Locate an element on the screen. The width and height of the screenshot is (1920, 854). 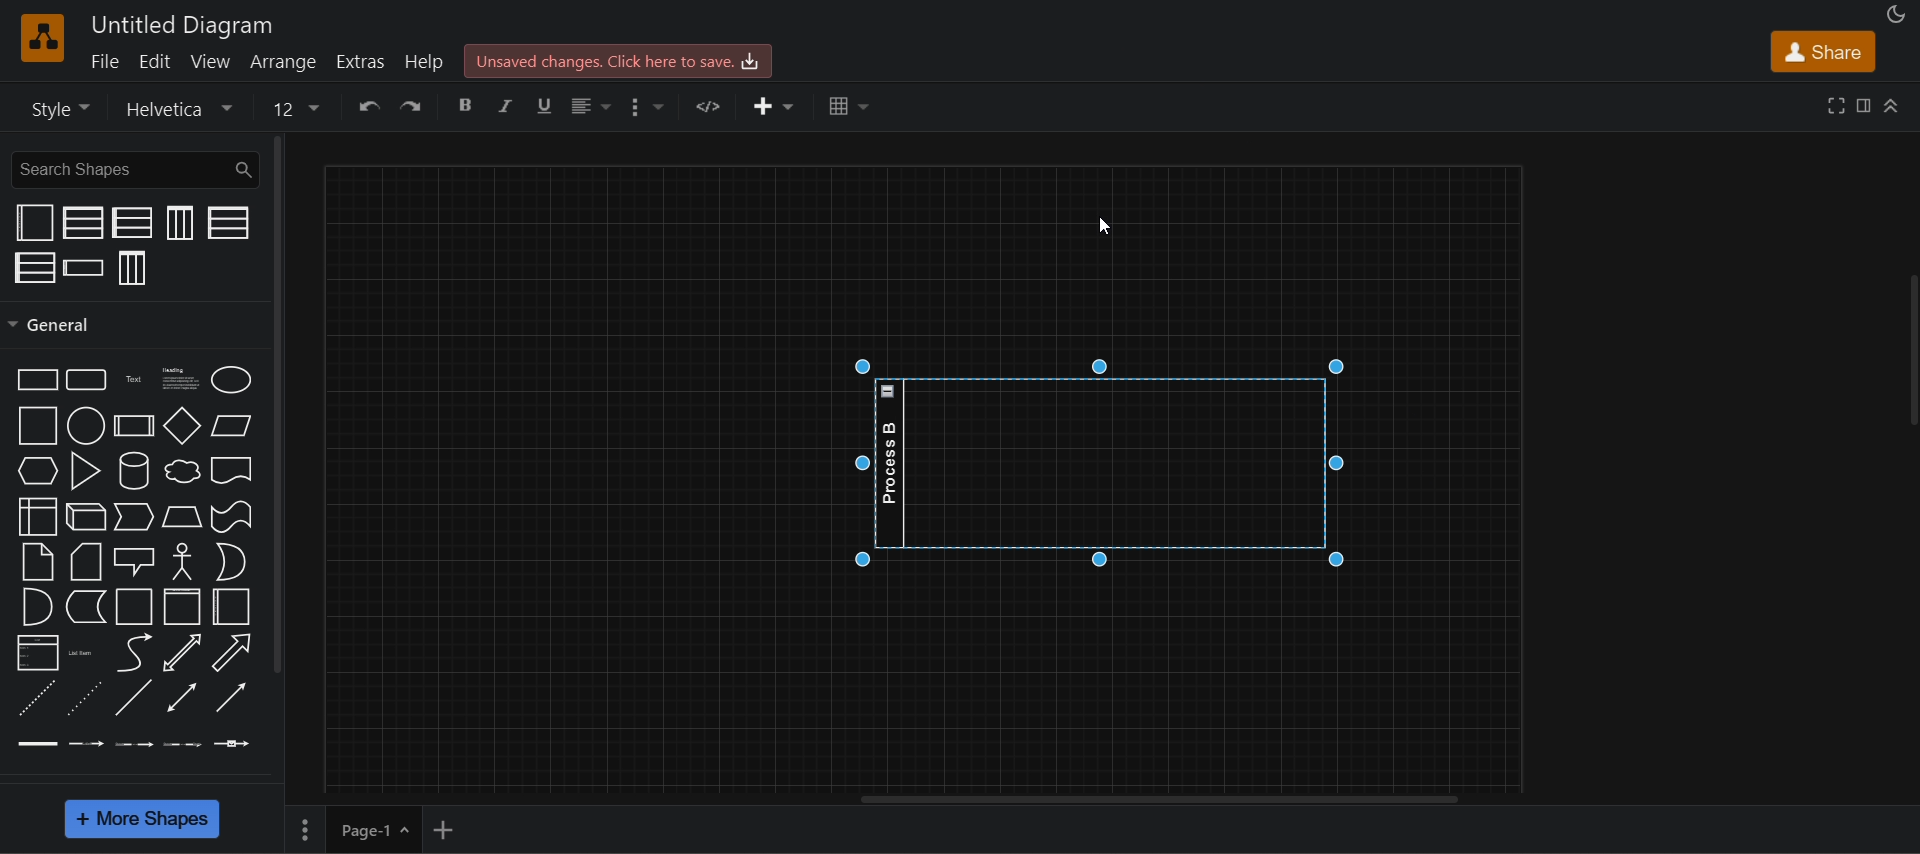
tape is located at coordinates (230, 517).